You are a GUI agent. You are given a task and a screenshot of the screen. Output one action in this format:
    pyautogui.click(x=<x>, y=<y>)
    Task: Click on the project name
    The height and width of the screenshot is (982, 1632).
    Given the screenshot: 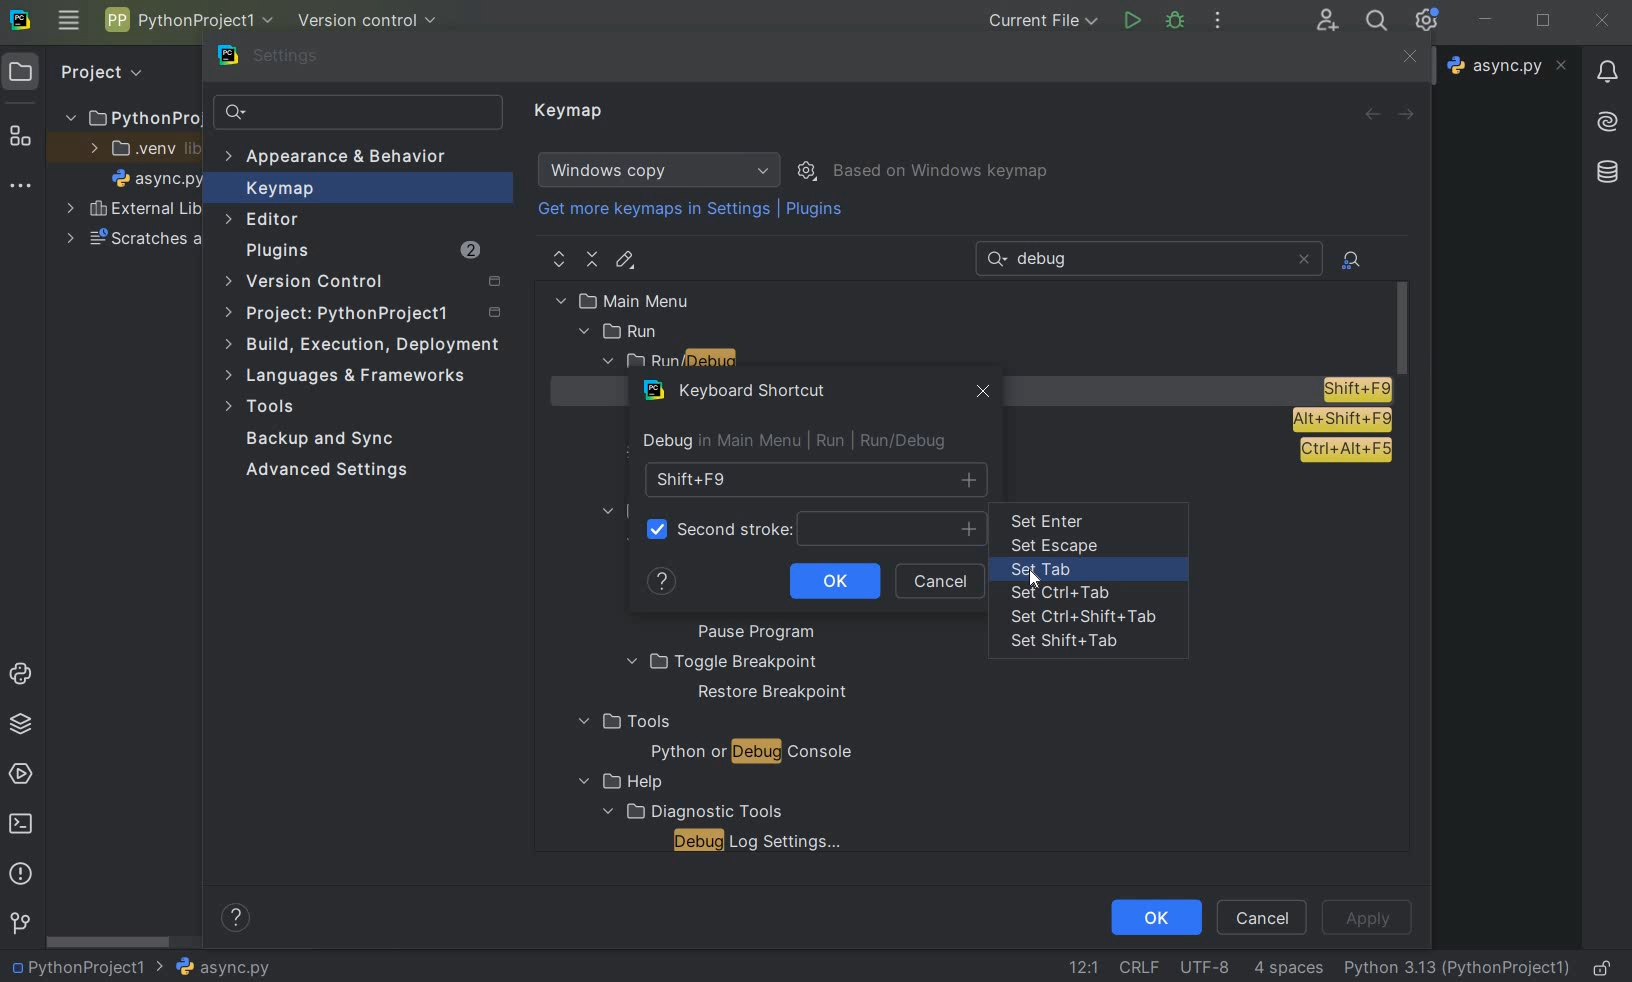 What is the action you would take?
    pyautogui.click(x=187, y=20)
    